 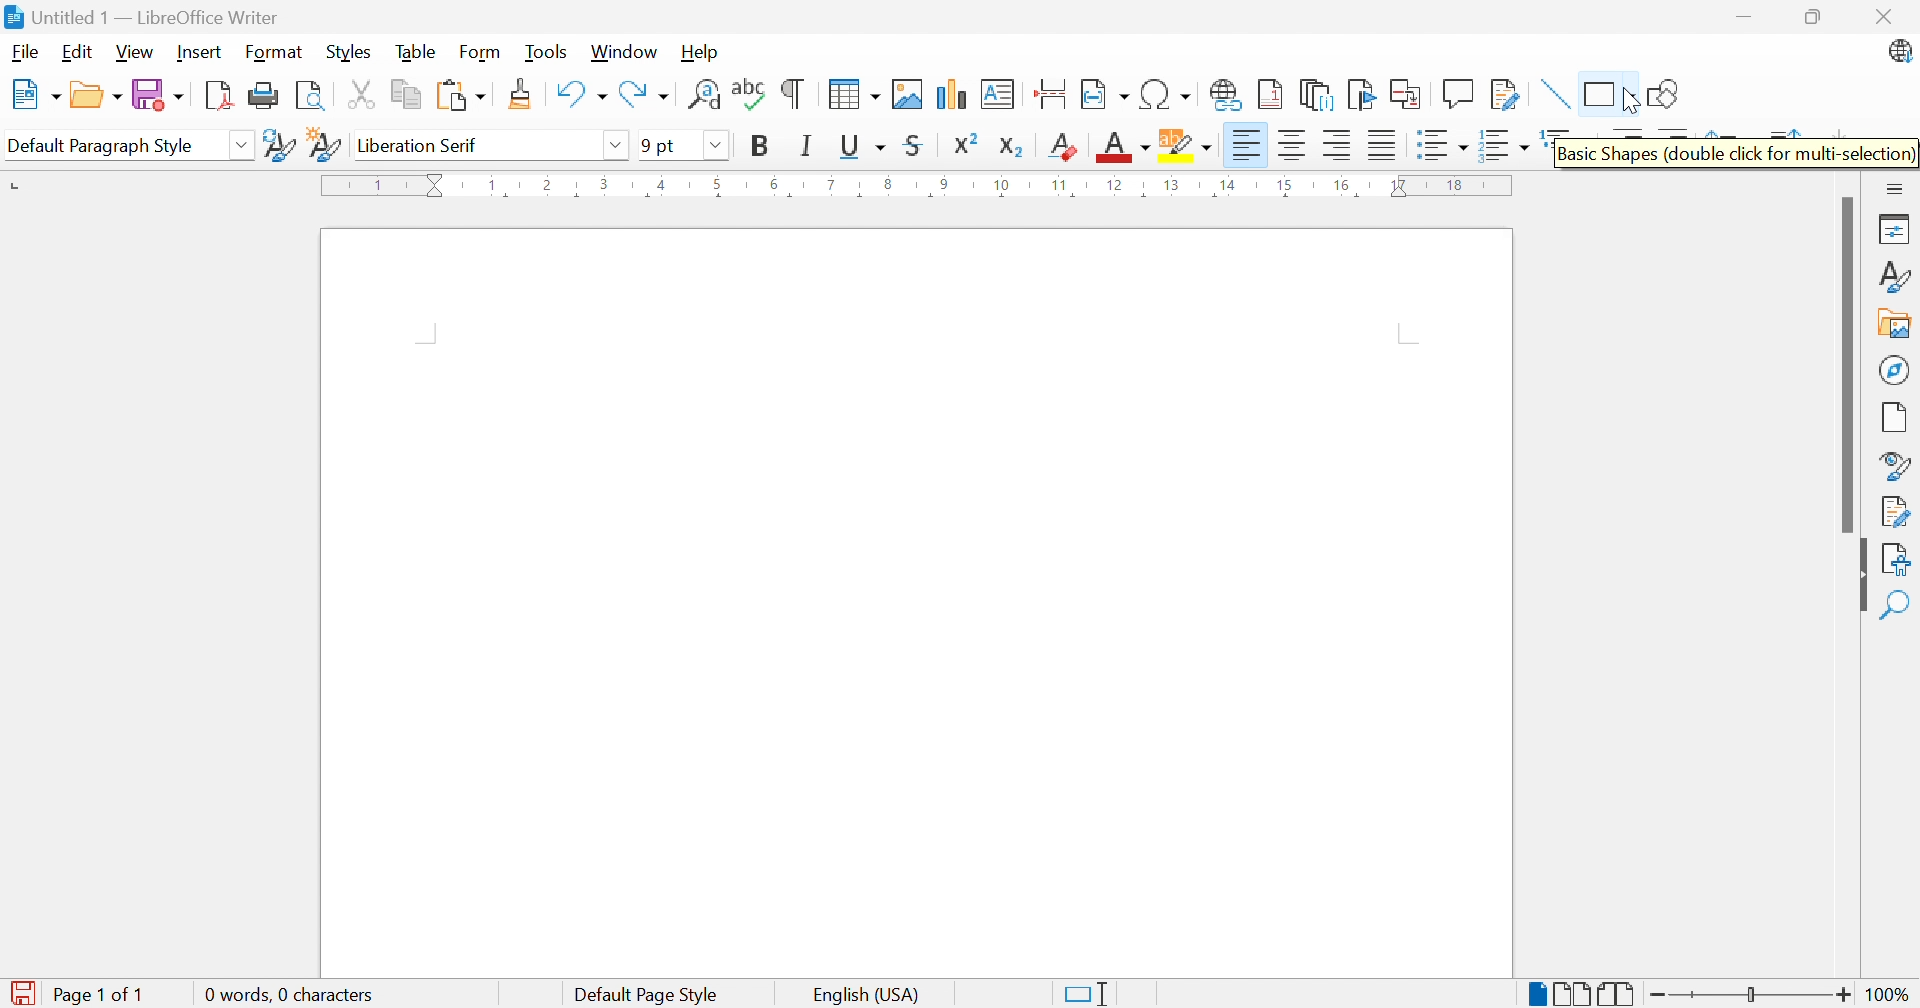 I want to click on Minimize, so click(x=1745, y=19).